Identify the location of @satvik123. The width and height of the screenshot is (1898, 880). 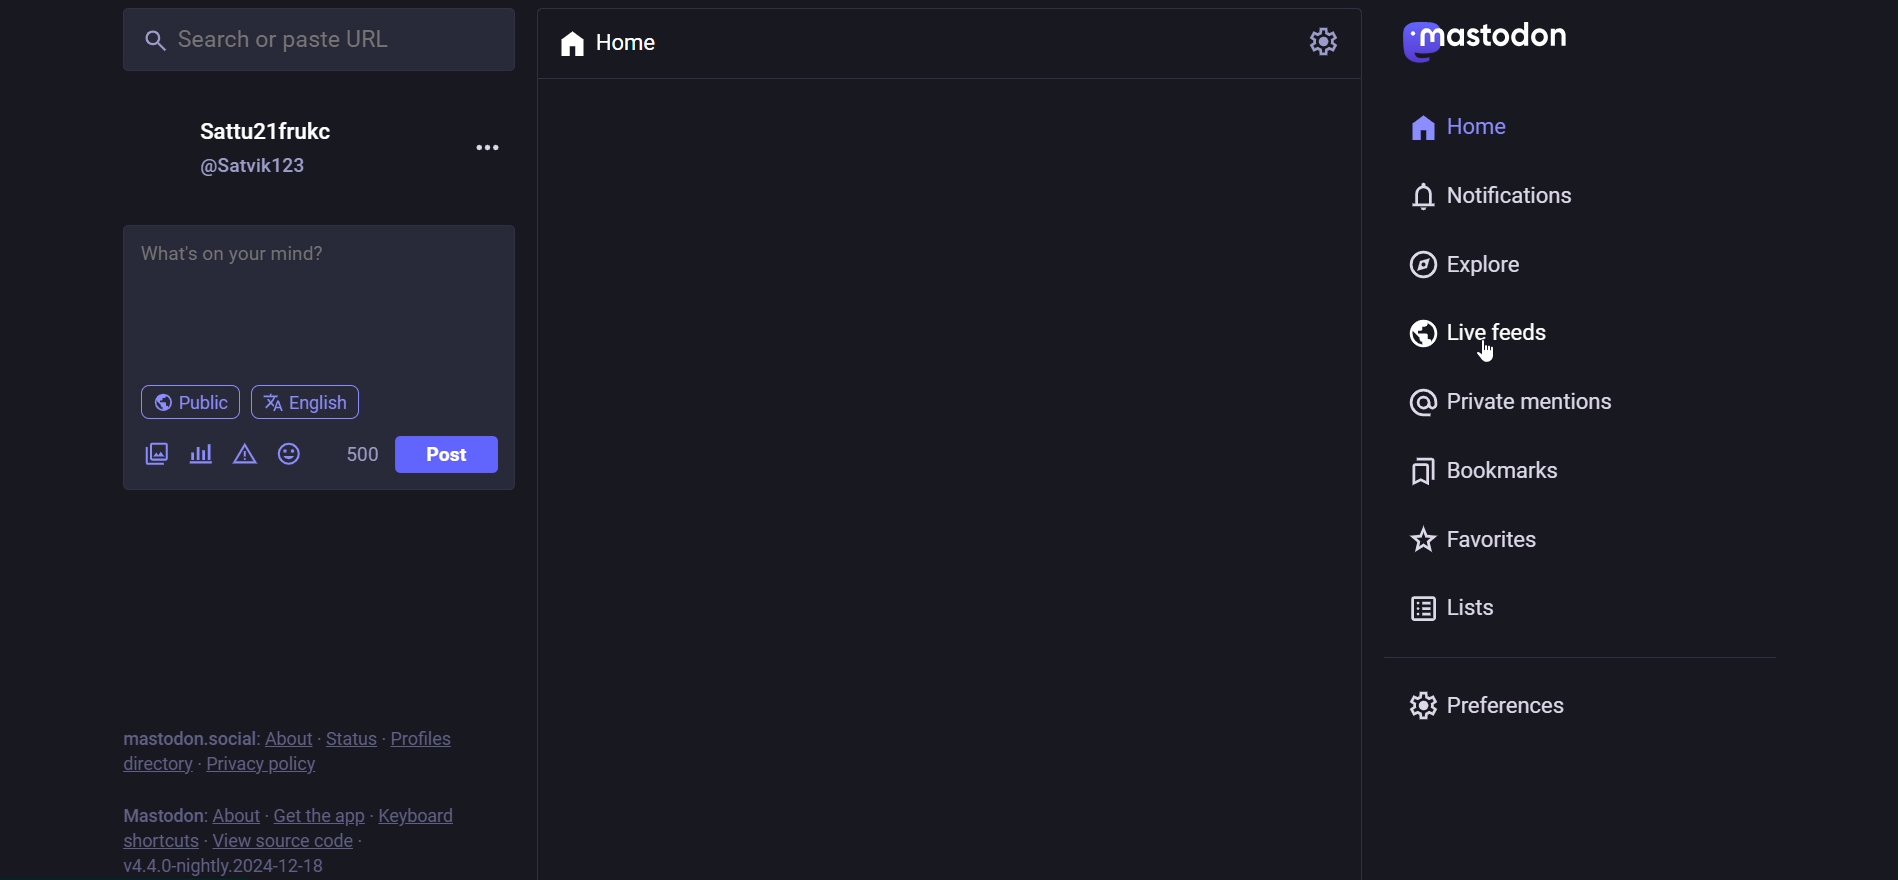
(257, 166).